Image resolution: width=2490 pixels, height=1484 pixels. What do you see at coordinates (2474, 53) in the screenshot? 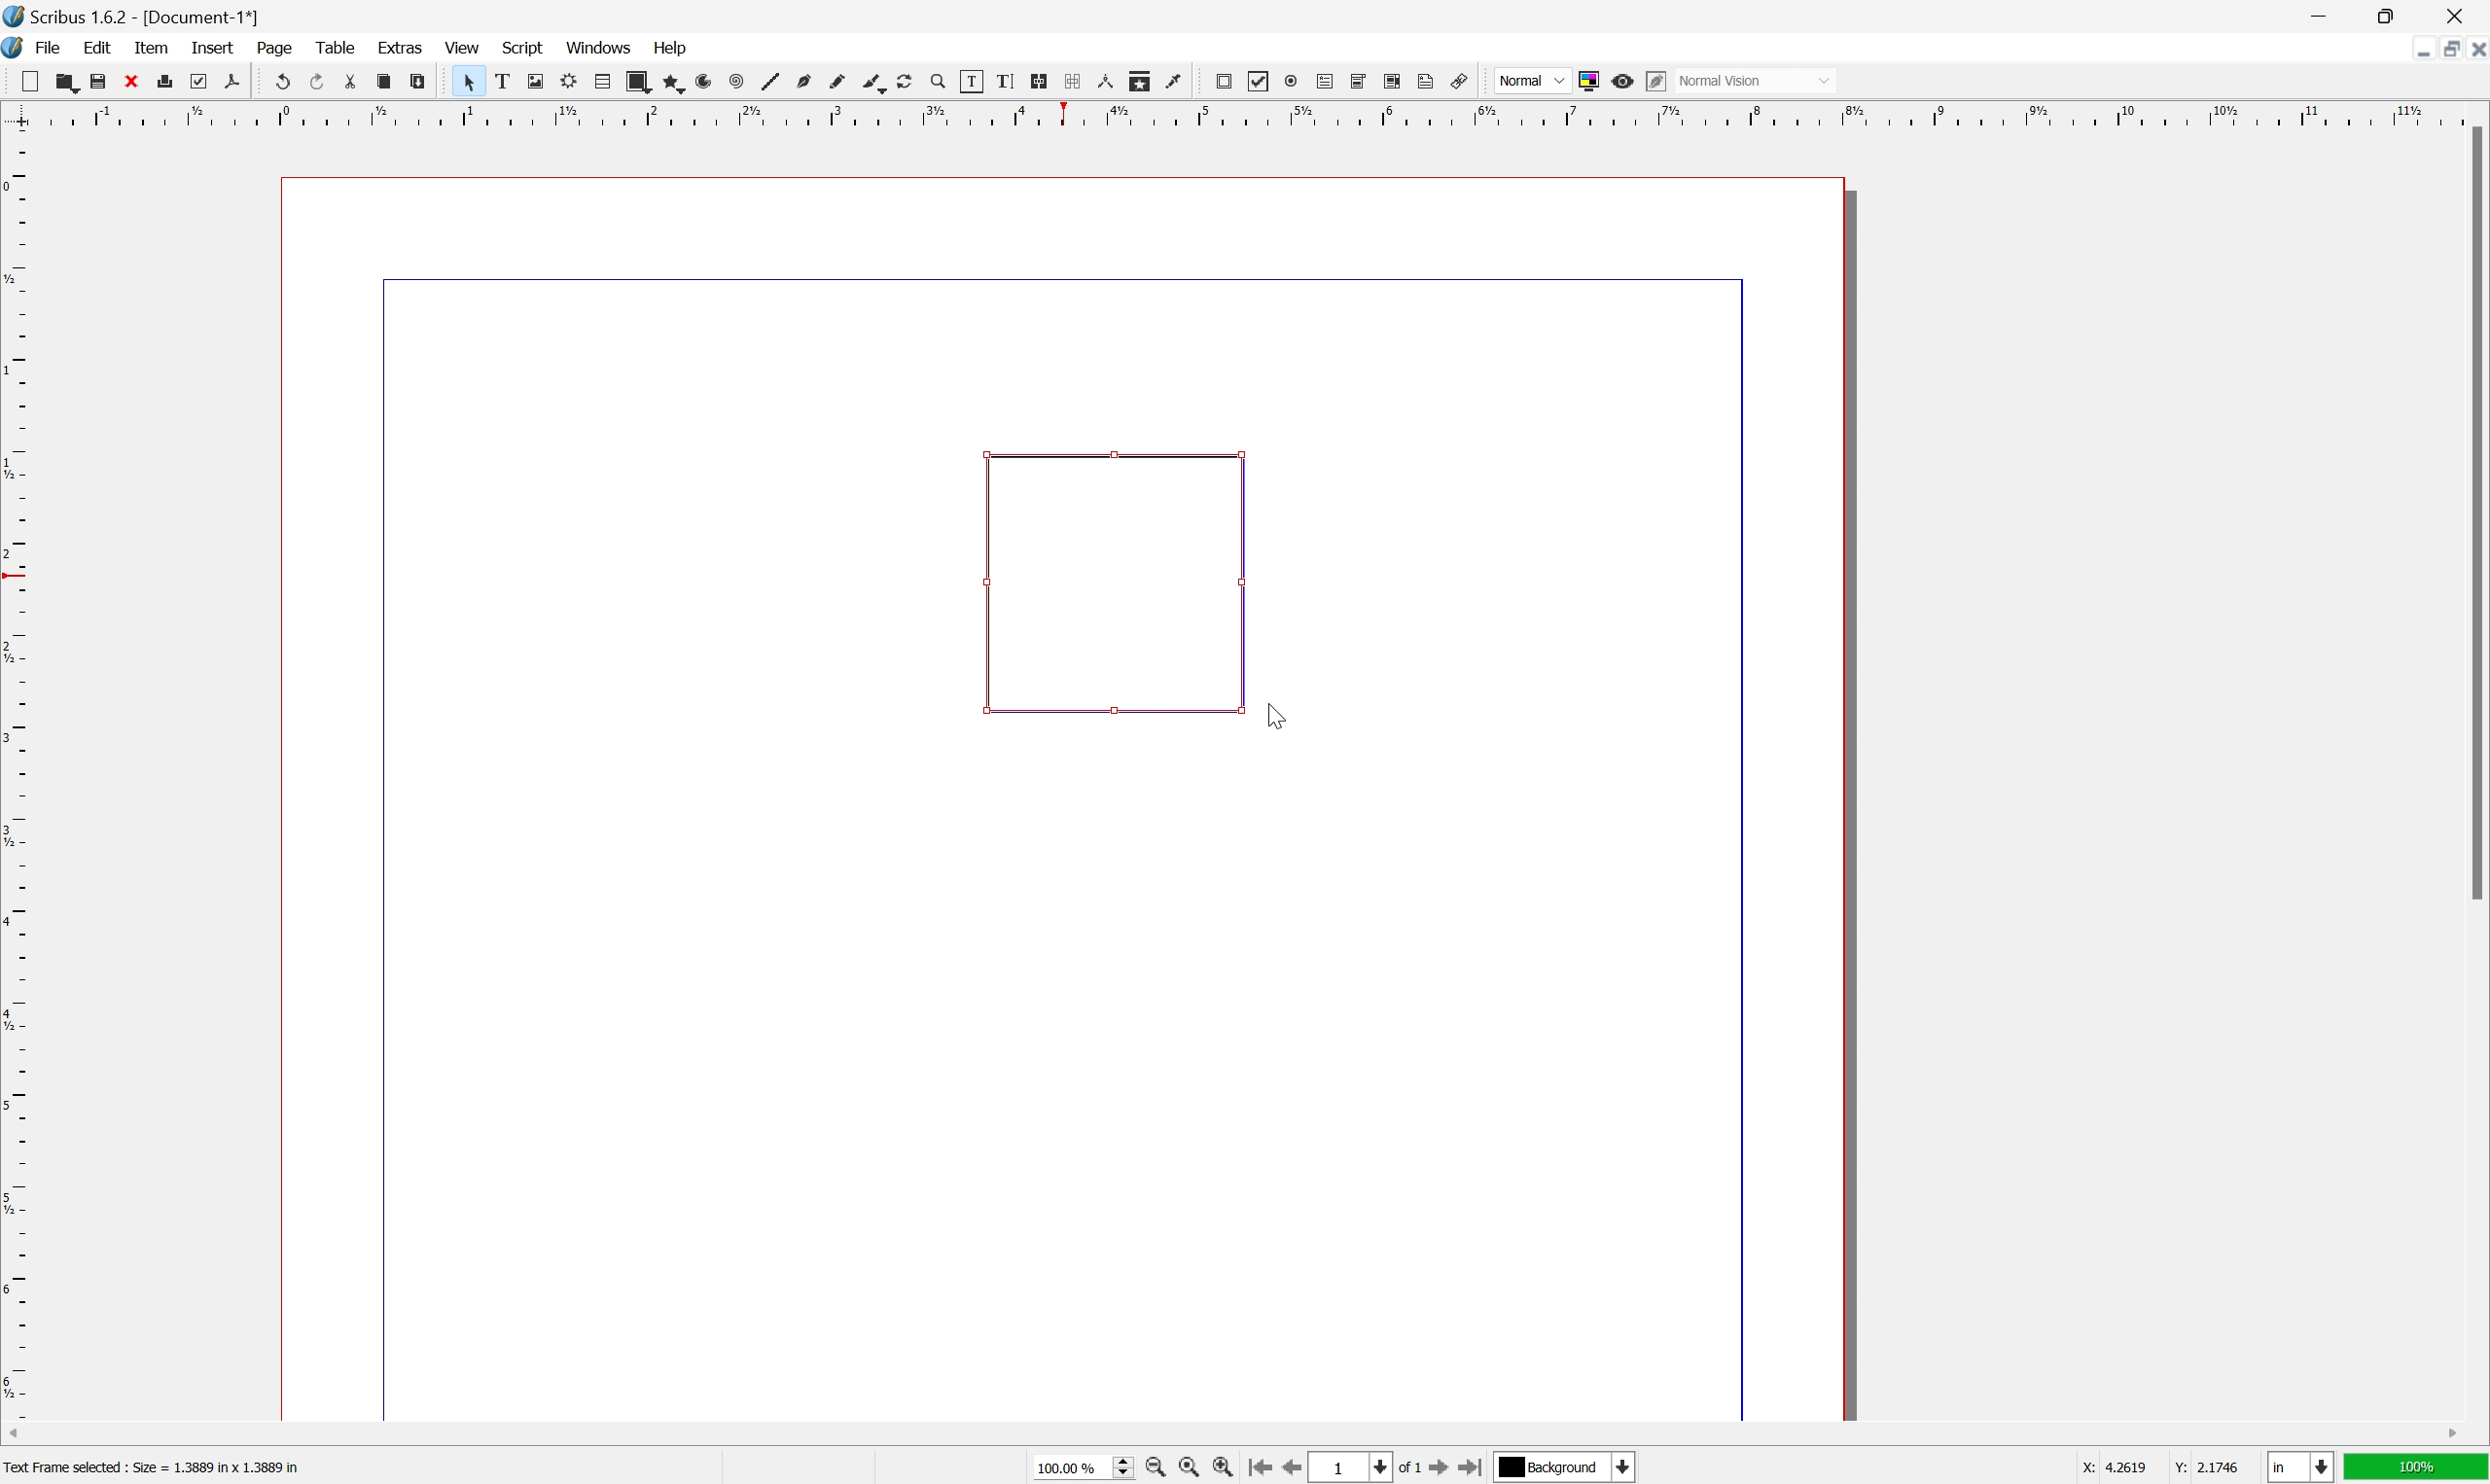
I see `close` at bounding box center [2474, 53].